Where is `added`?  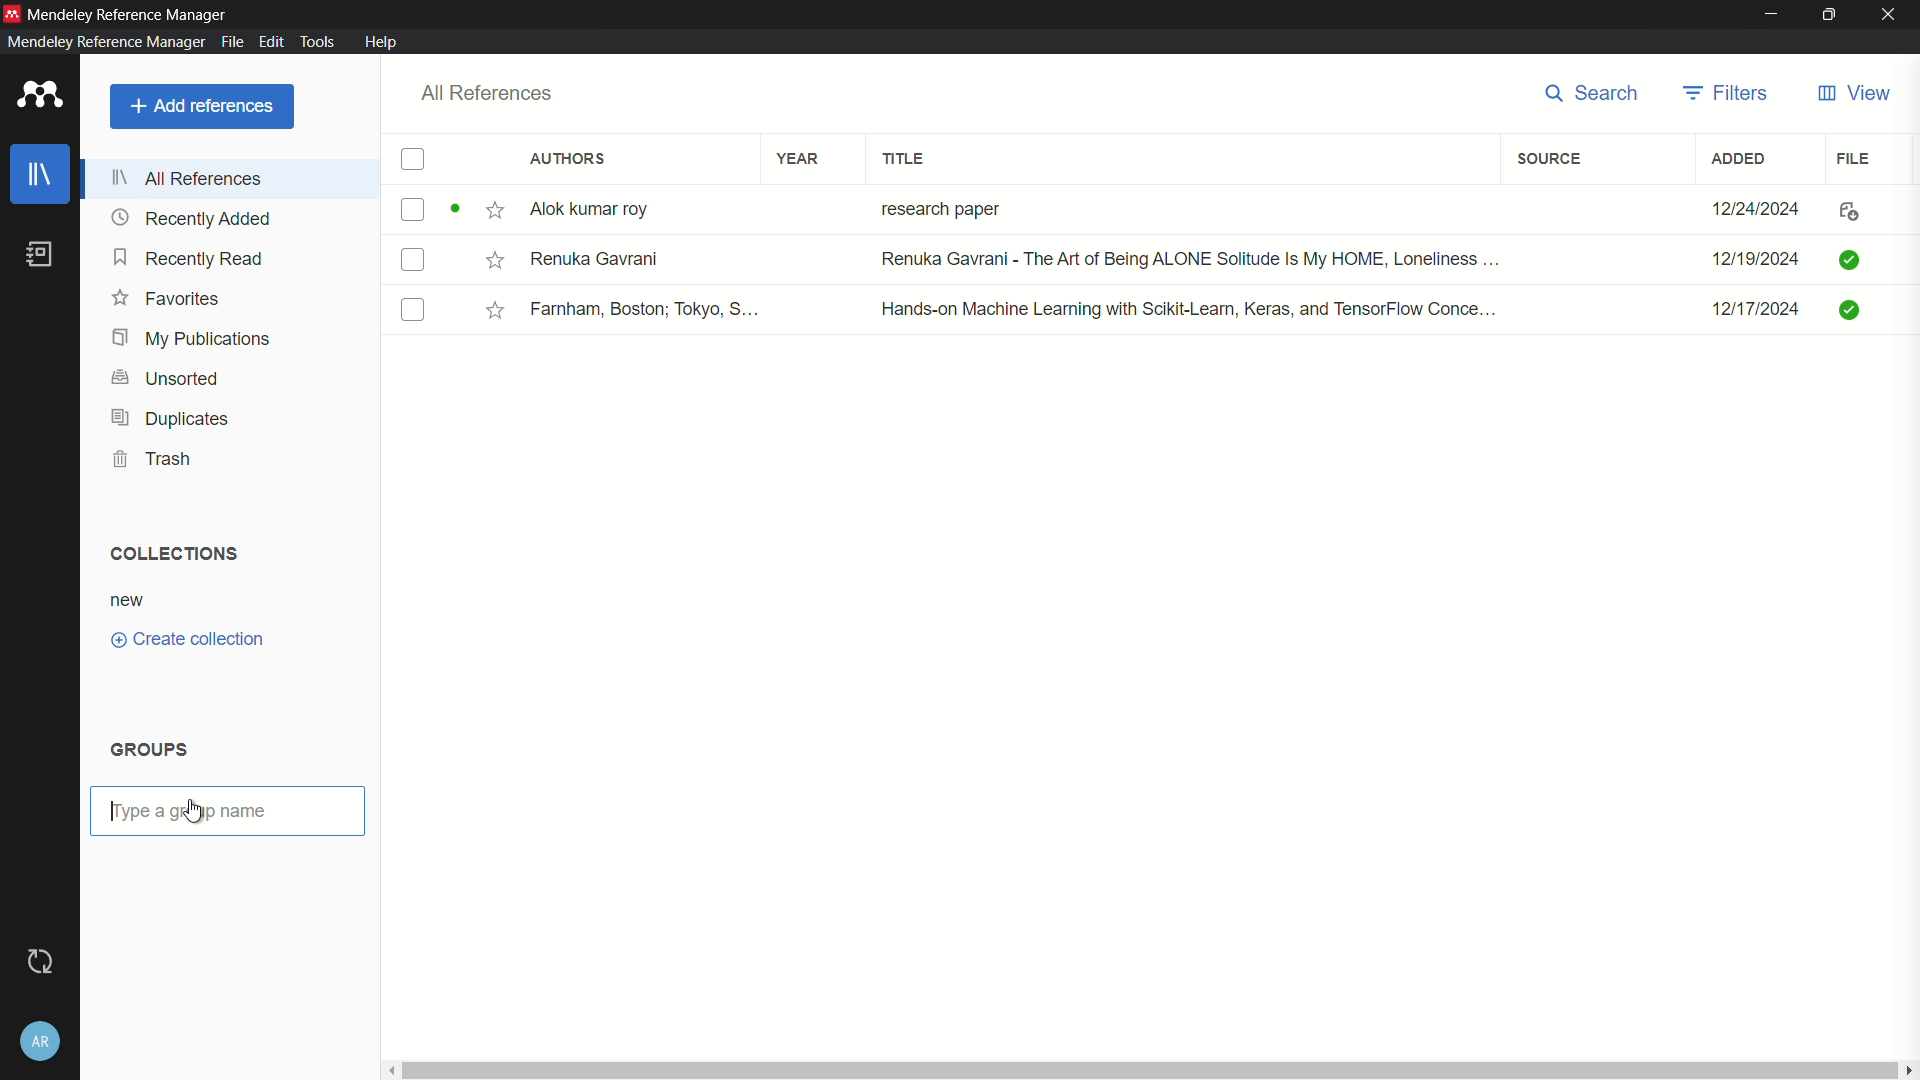
added is located at coordinates (1740, 158).